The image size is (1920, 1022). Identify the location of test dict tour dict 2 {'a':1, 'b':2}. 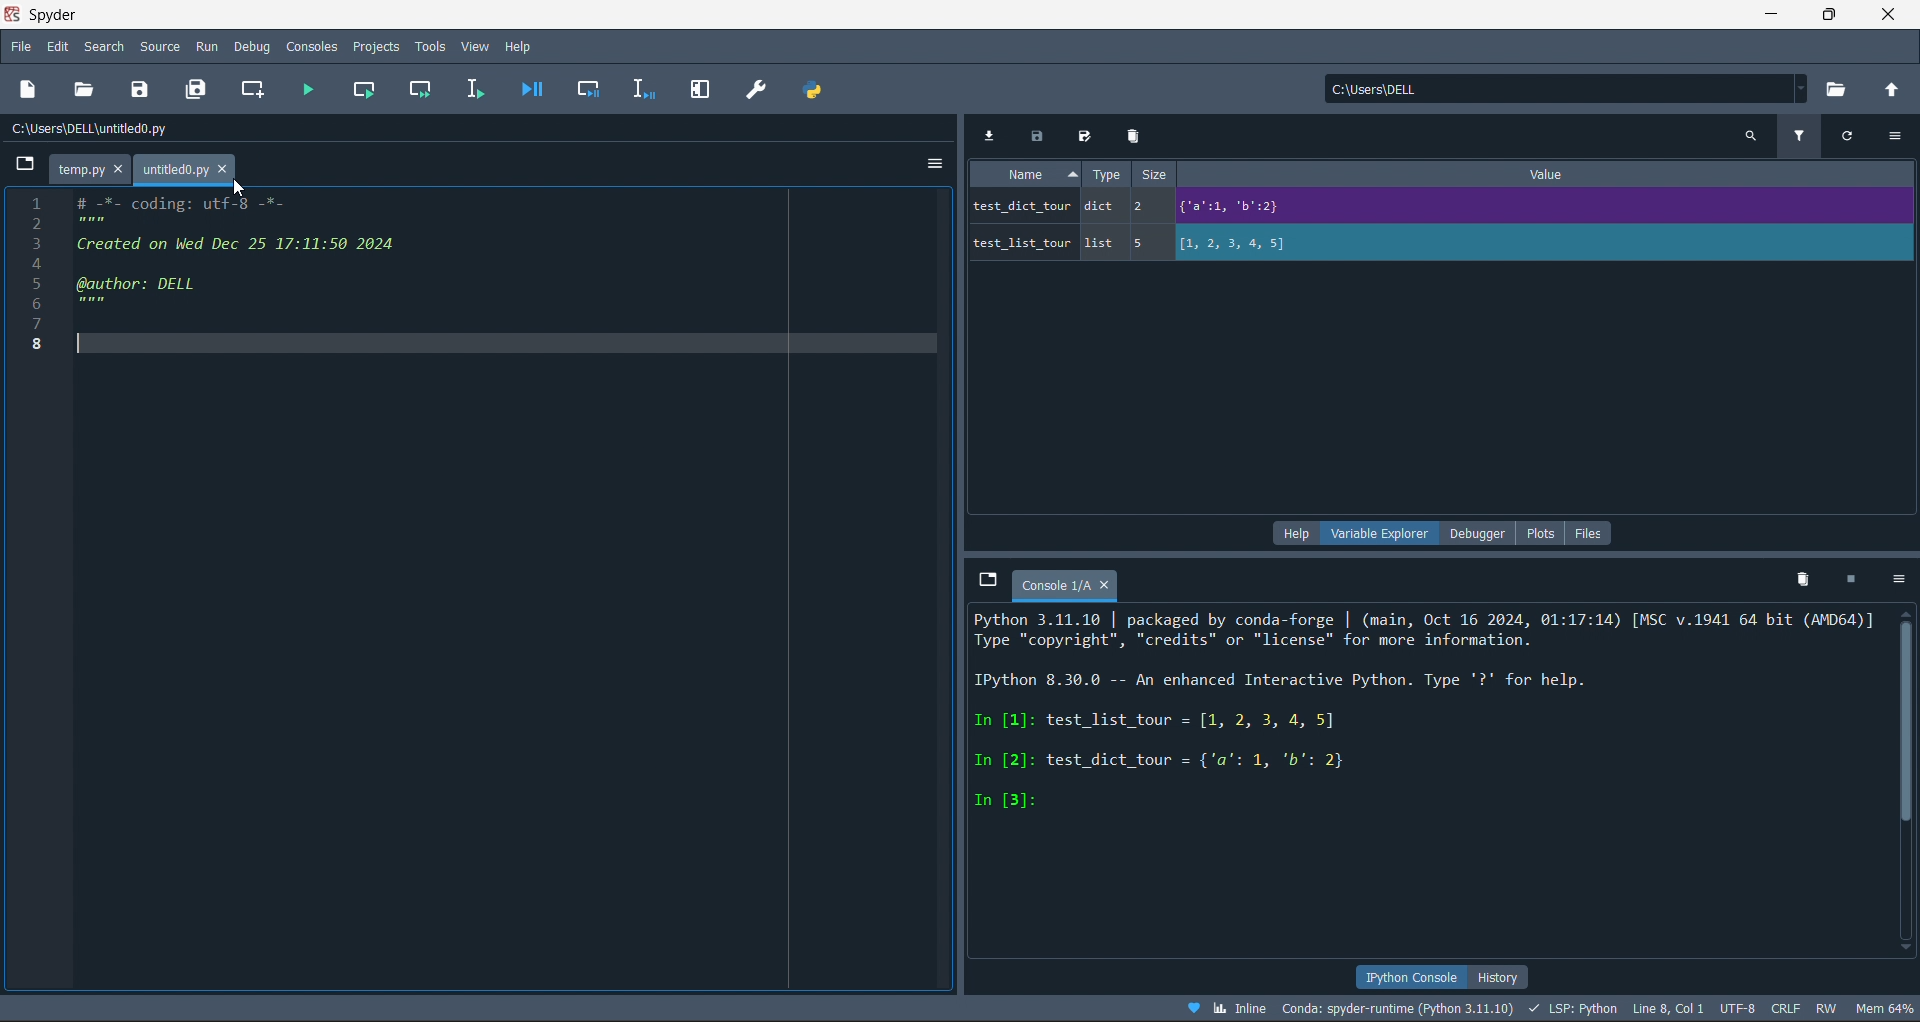
(1257, 207).